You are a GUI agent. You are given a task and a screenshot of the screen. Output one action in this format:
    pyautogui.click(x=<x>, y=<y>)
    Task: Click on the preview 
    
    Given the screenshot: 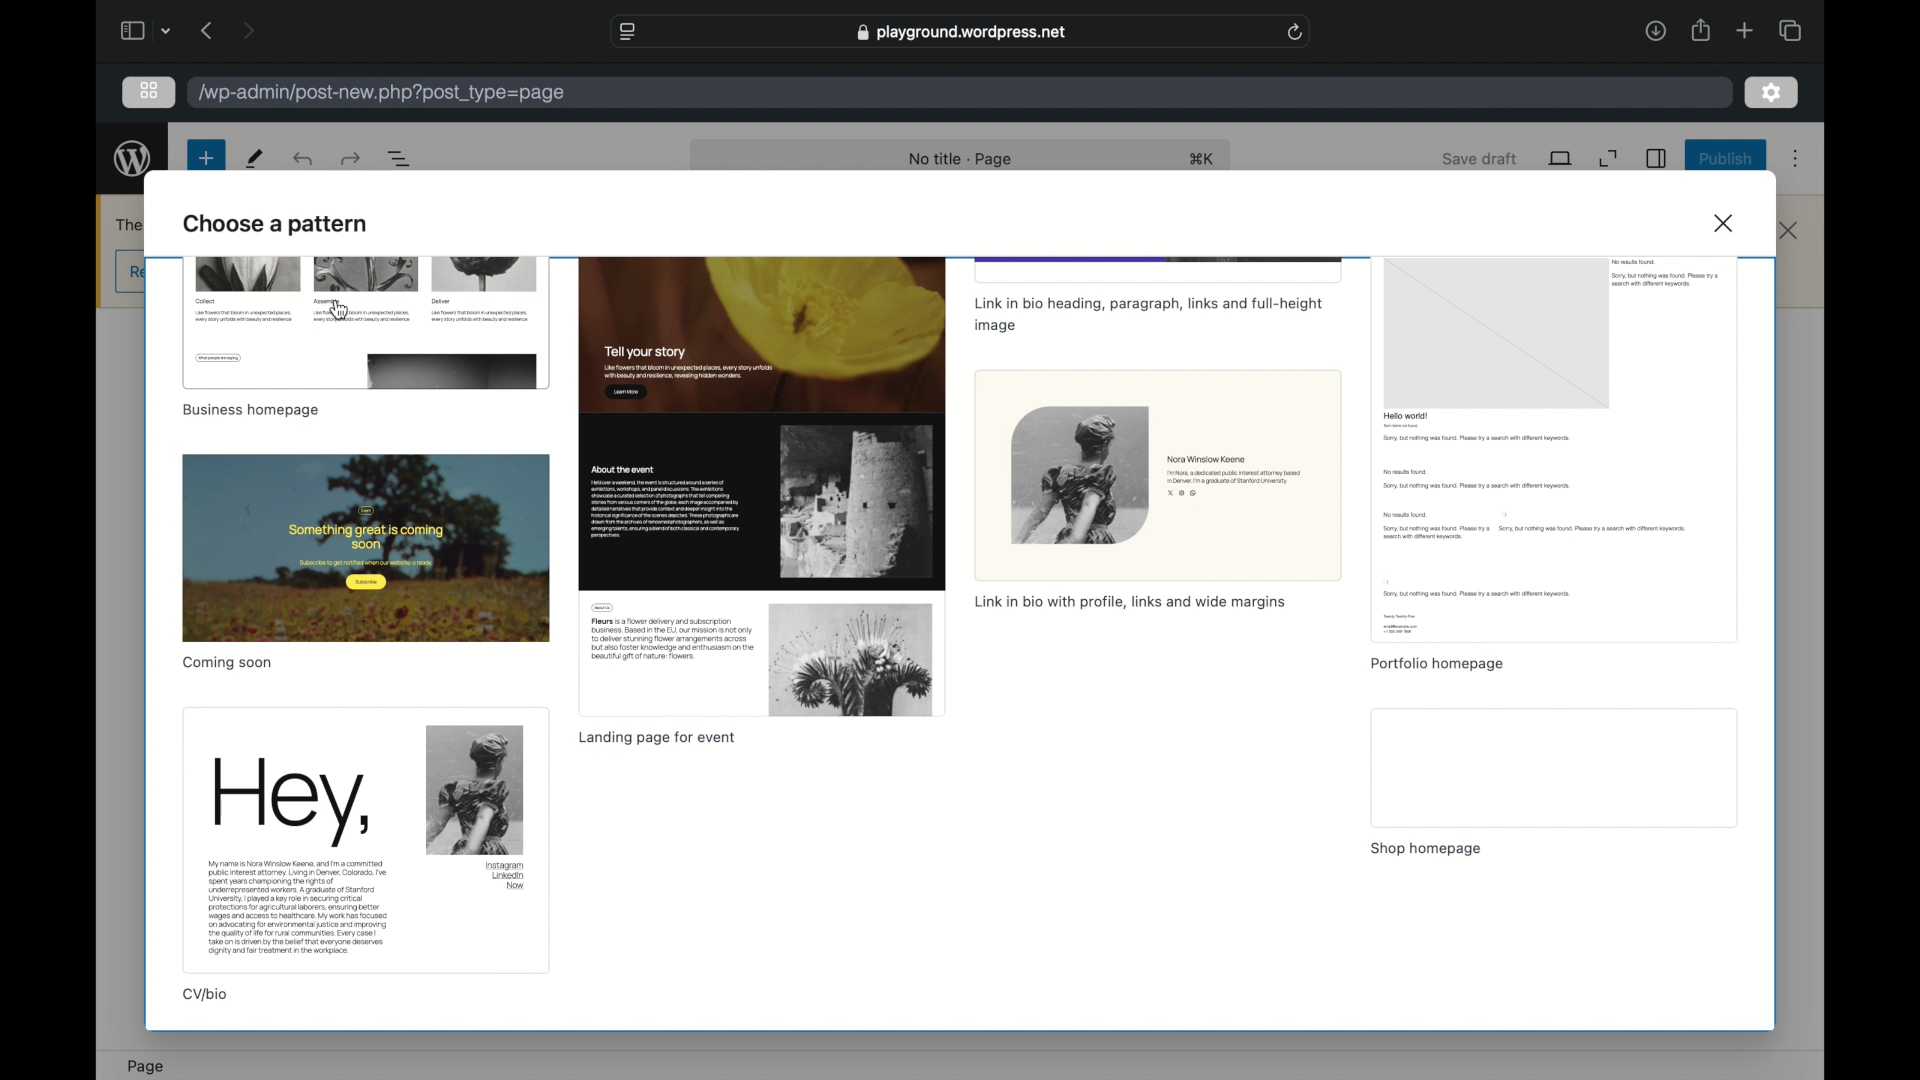 What is the action you would take?
    pyautogui.click(x=762, y=485)
    